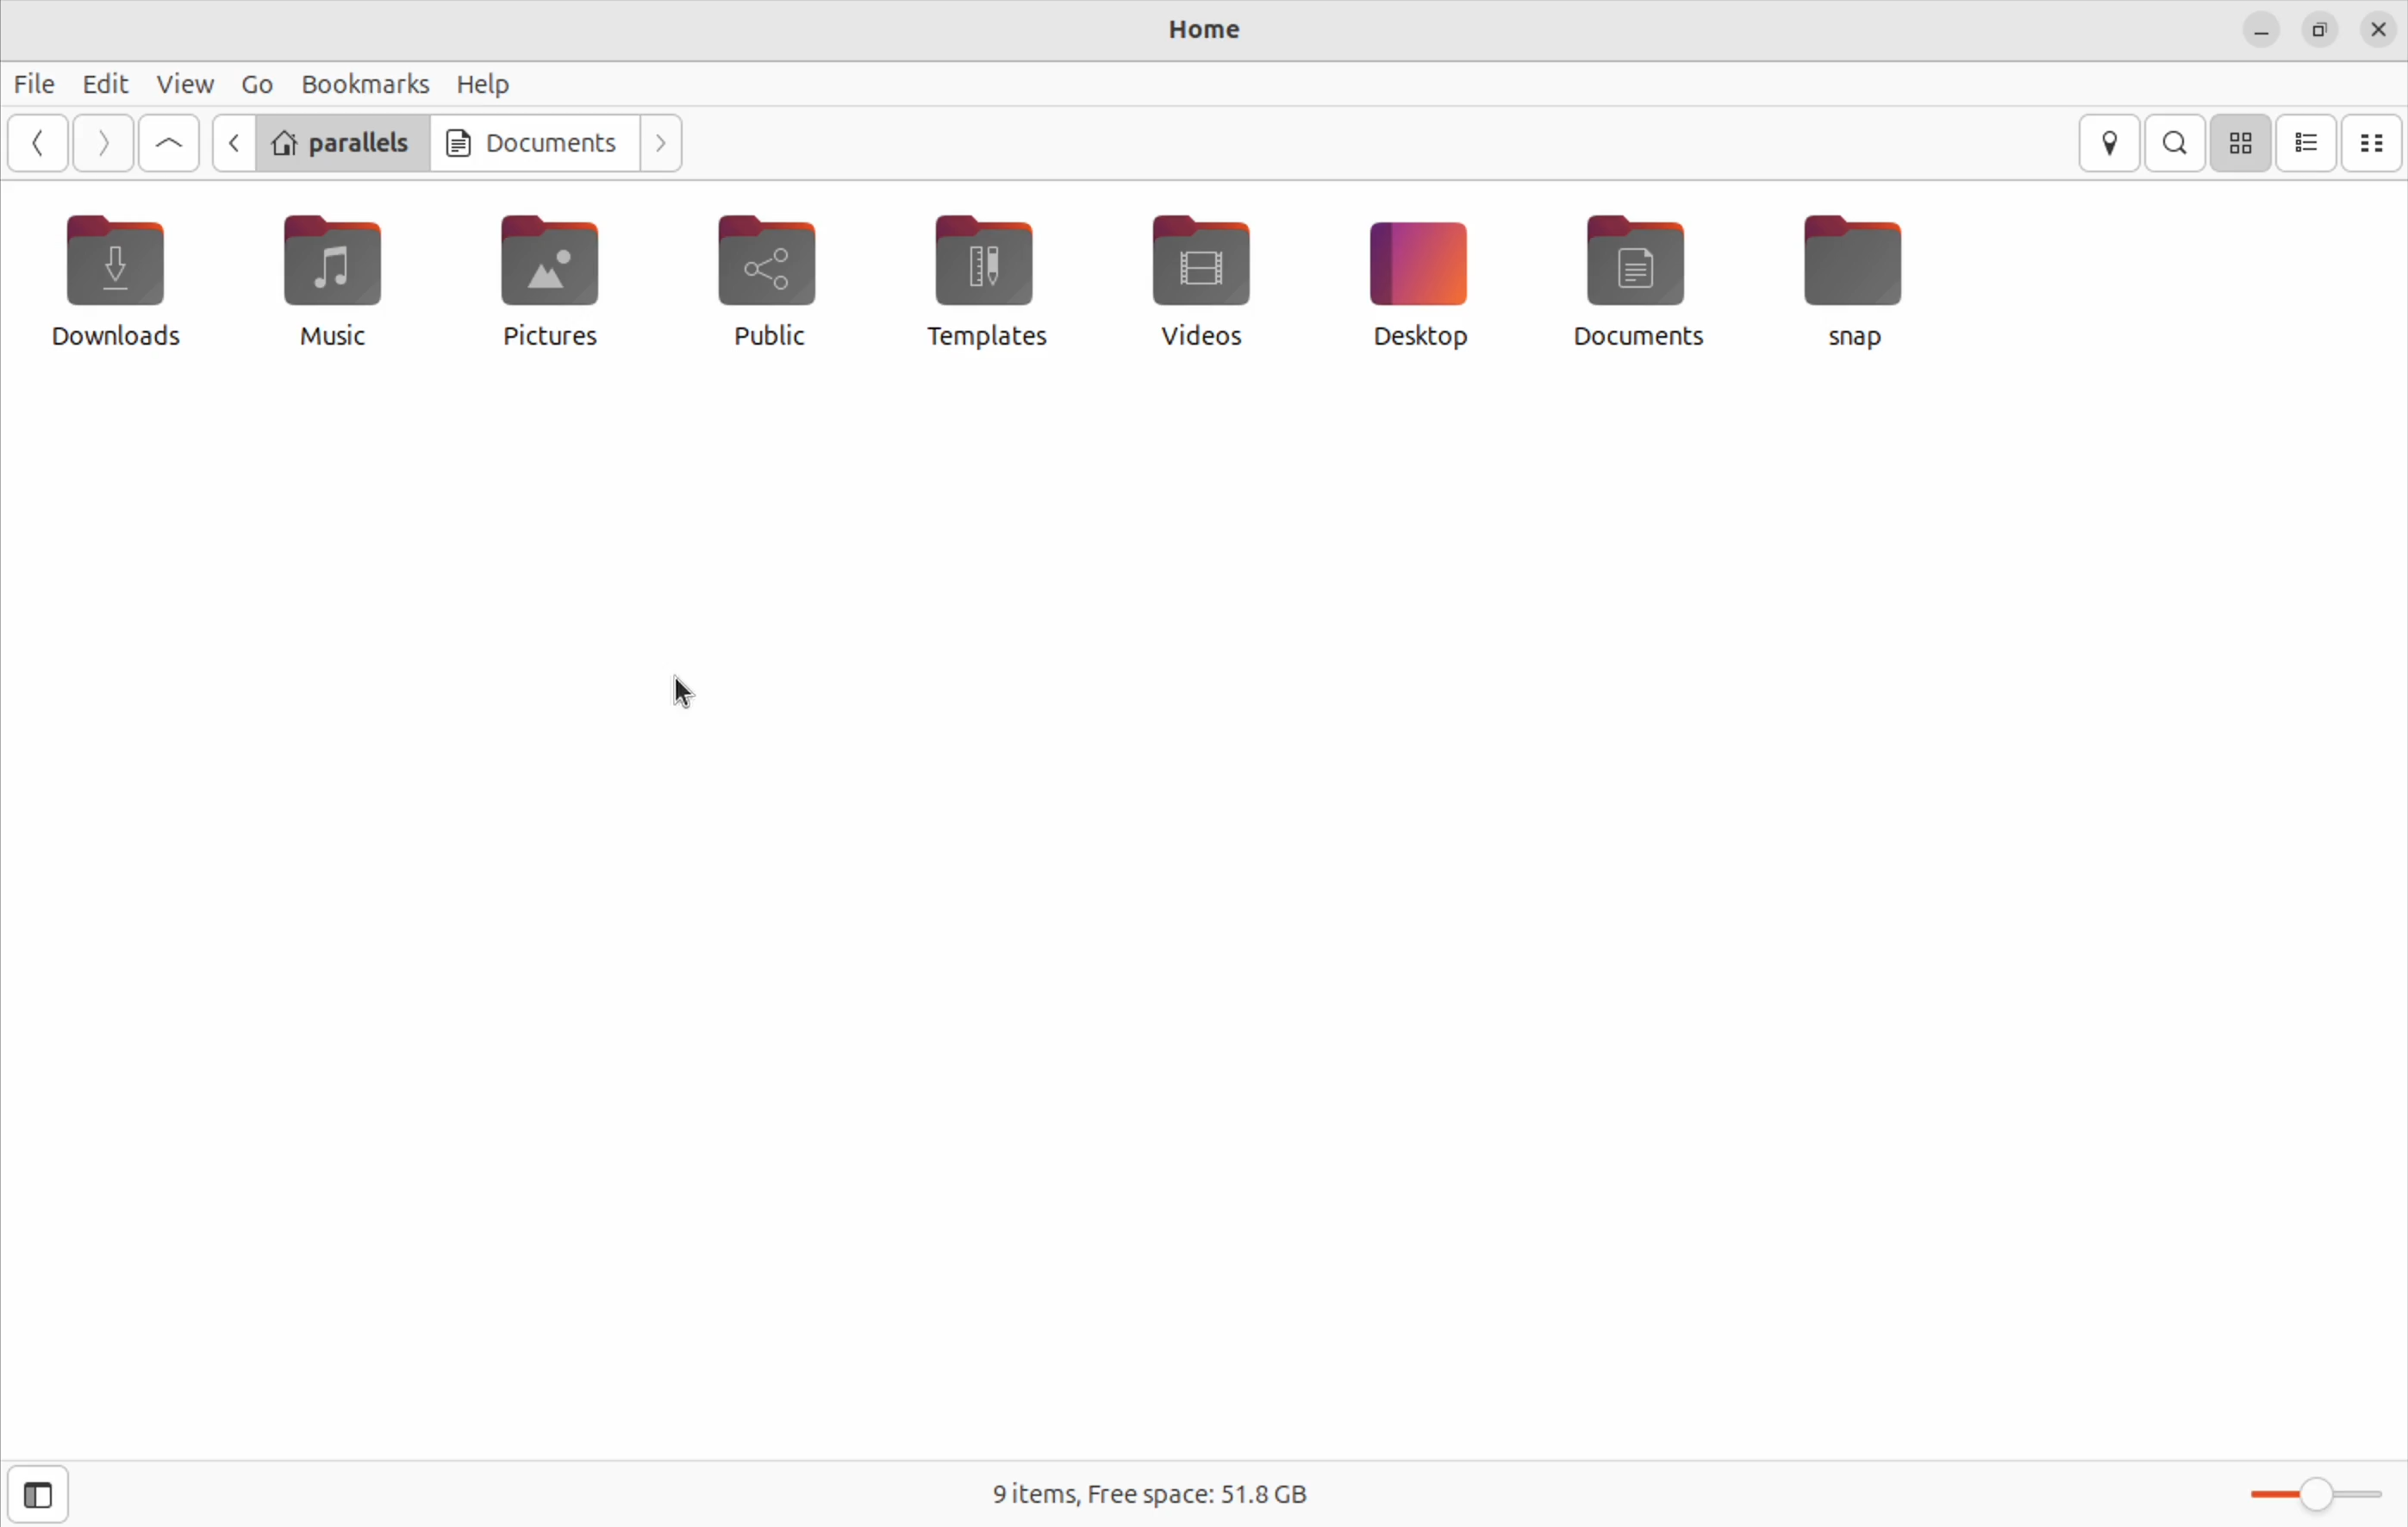  I want to click on compact view, so click(2375, 140).